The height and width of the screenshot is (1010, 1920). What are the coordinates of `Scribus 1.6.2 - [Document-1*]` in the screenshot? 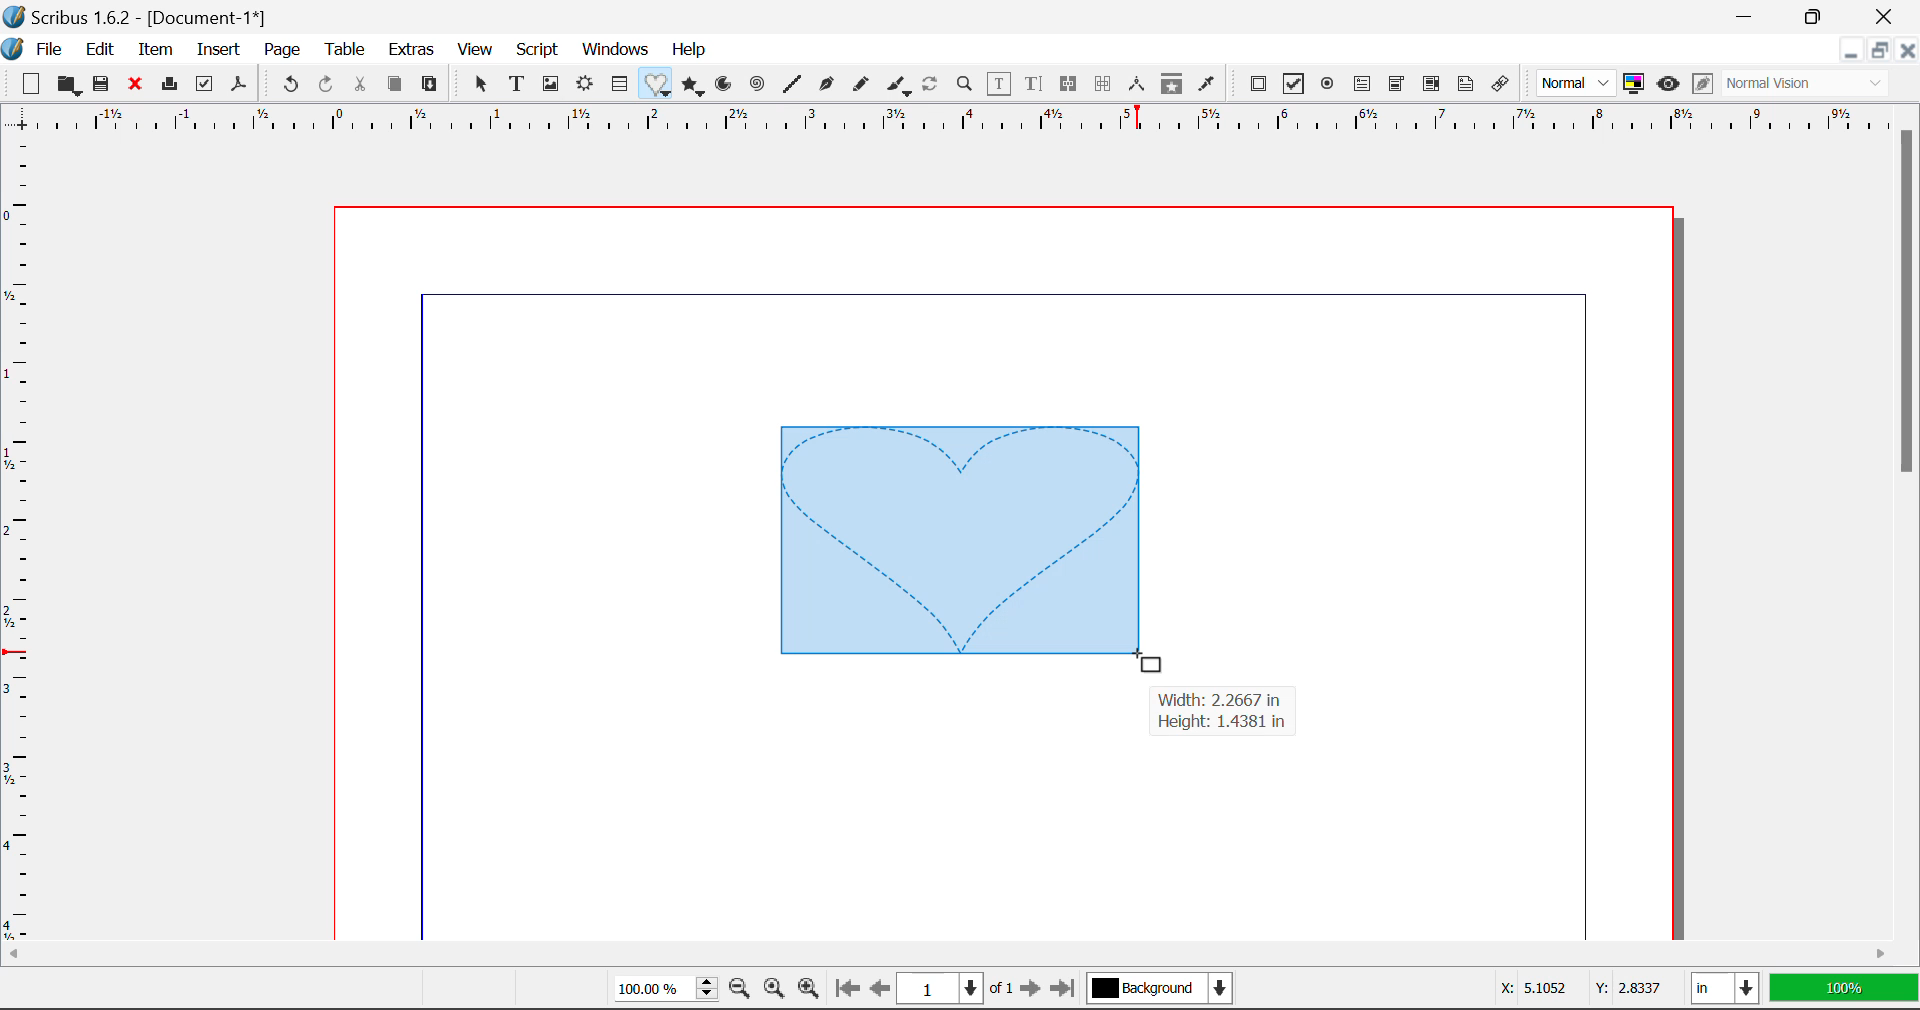 It's located at (144, 17).